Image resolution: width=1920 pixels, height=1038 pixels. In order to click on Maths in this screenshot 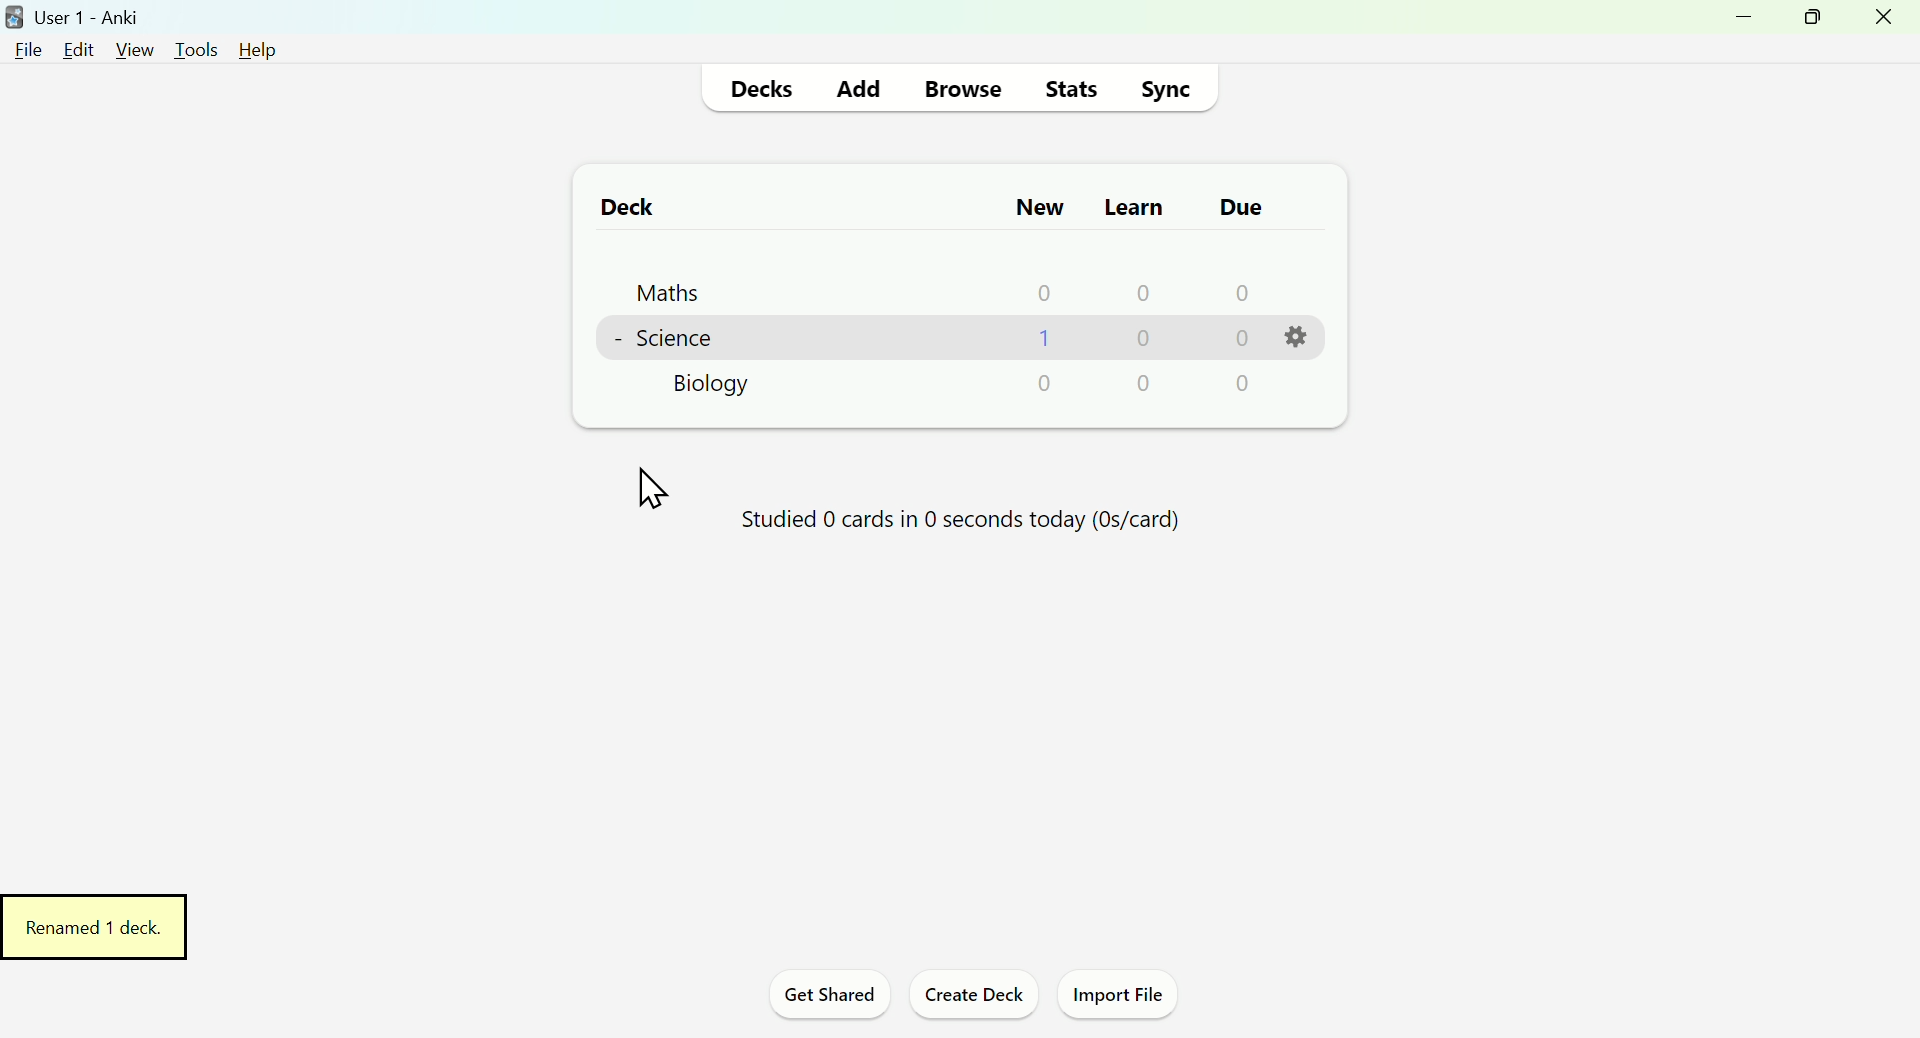, I will do `click(655, 288)`.